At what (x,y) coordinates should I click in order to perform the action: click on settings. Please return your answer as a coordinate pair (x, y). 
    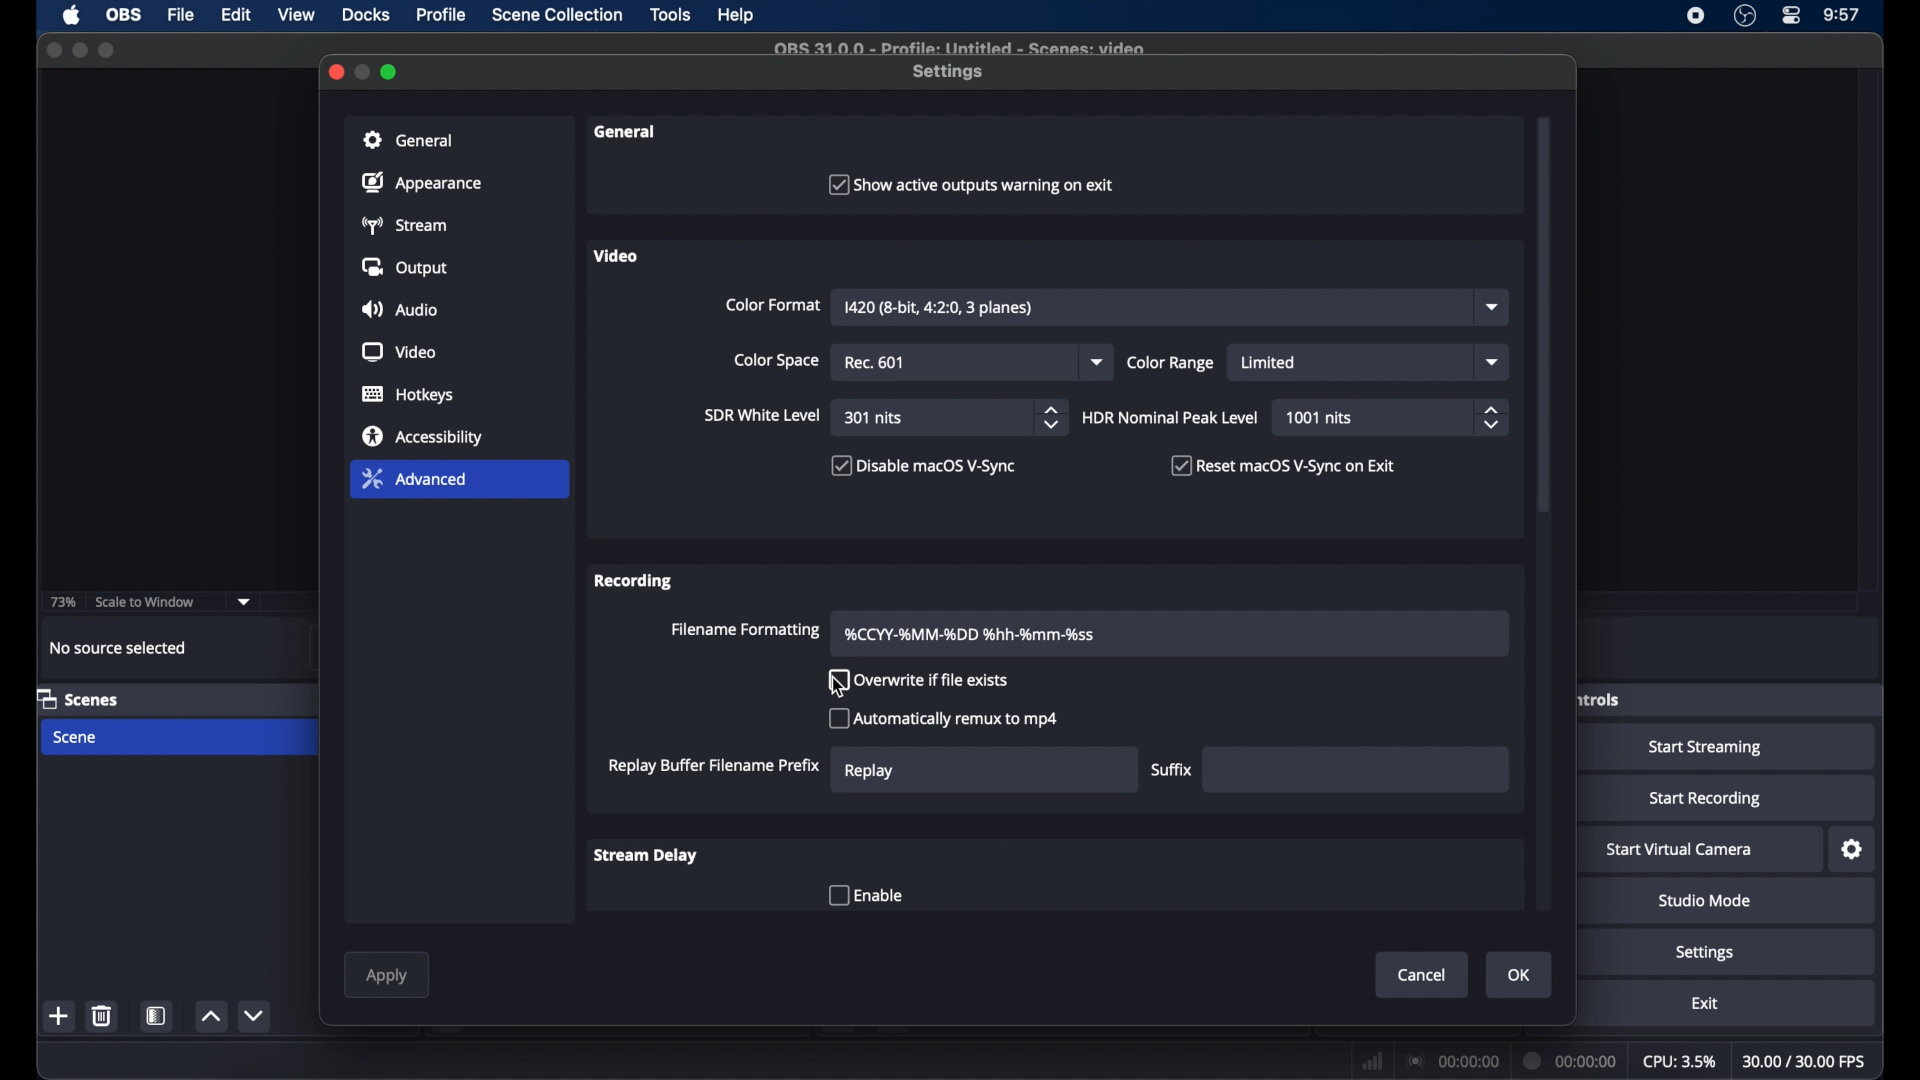
    Looking at the image, I should click on (1705, 952).